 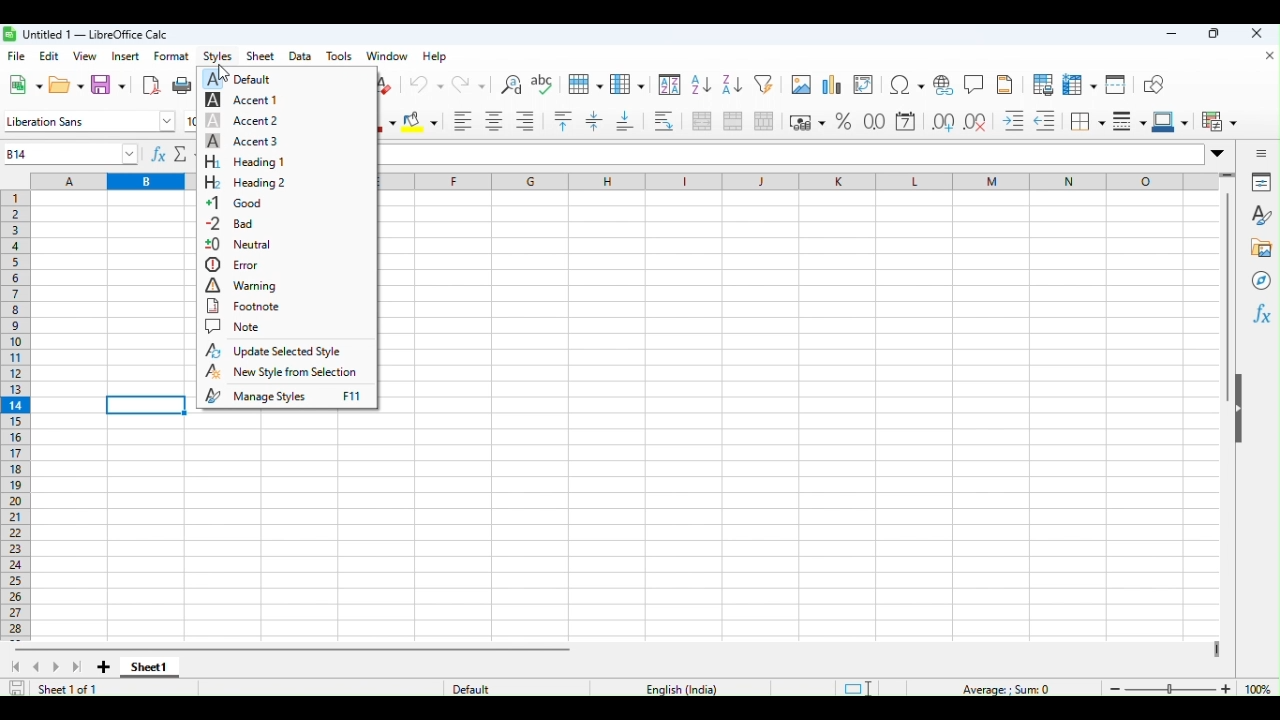 What do you see at coordinates (237, 326) in the screenshot?
I see `note` at bounding box center [237, 326].